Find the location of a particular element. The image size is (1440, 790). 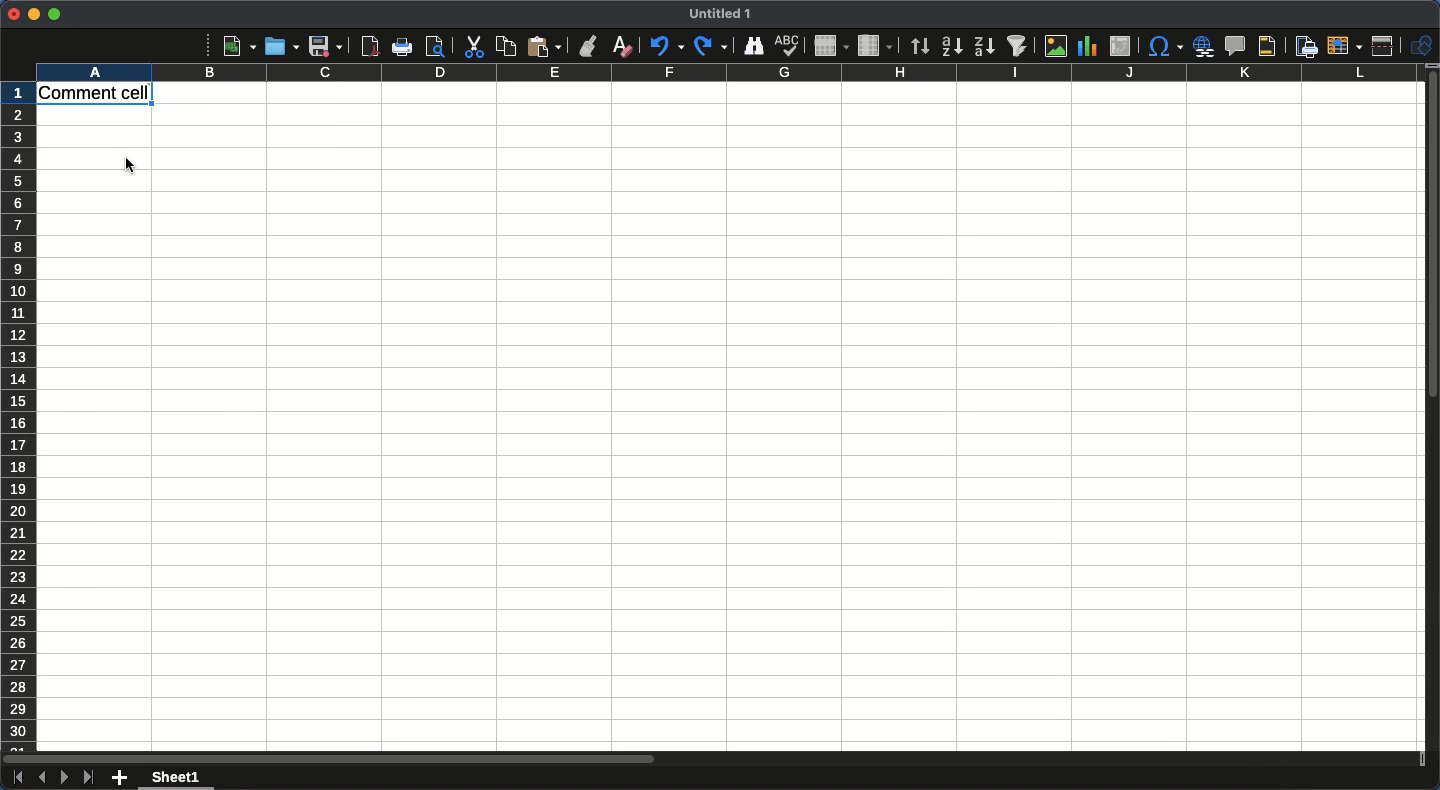

Comment added is located at coordinates (153, 88).